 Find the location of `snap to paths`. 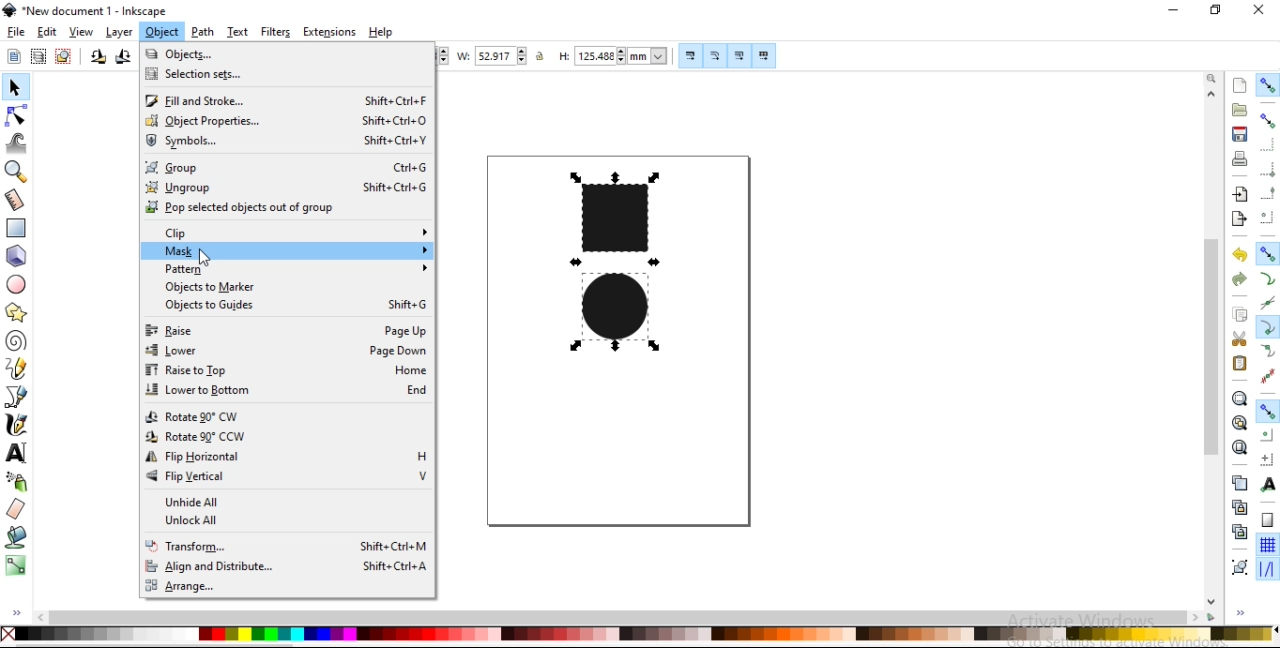

snap to paths is located at coordinates (1268, 277).